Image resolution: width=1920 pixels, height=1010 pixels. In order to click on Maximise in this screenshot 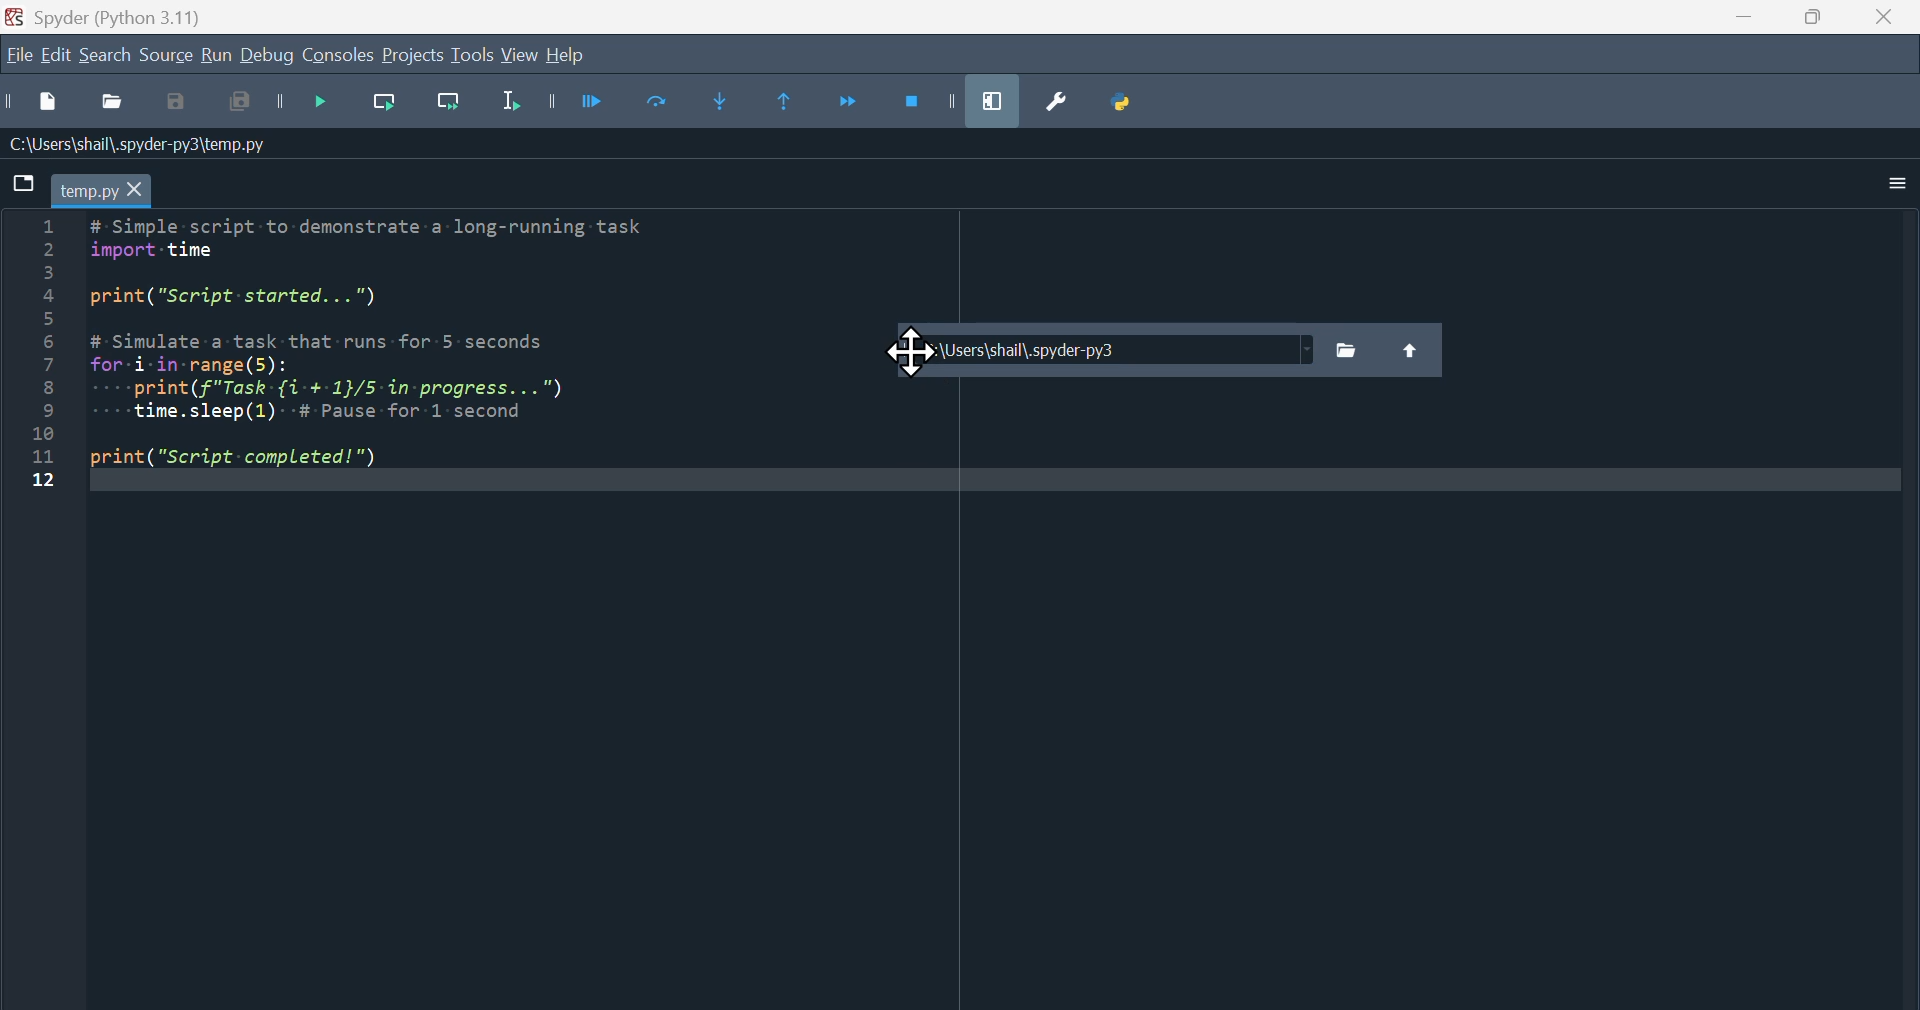, I will do `click(1816, 23)`.